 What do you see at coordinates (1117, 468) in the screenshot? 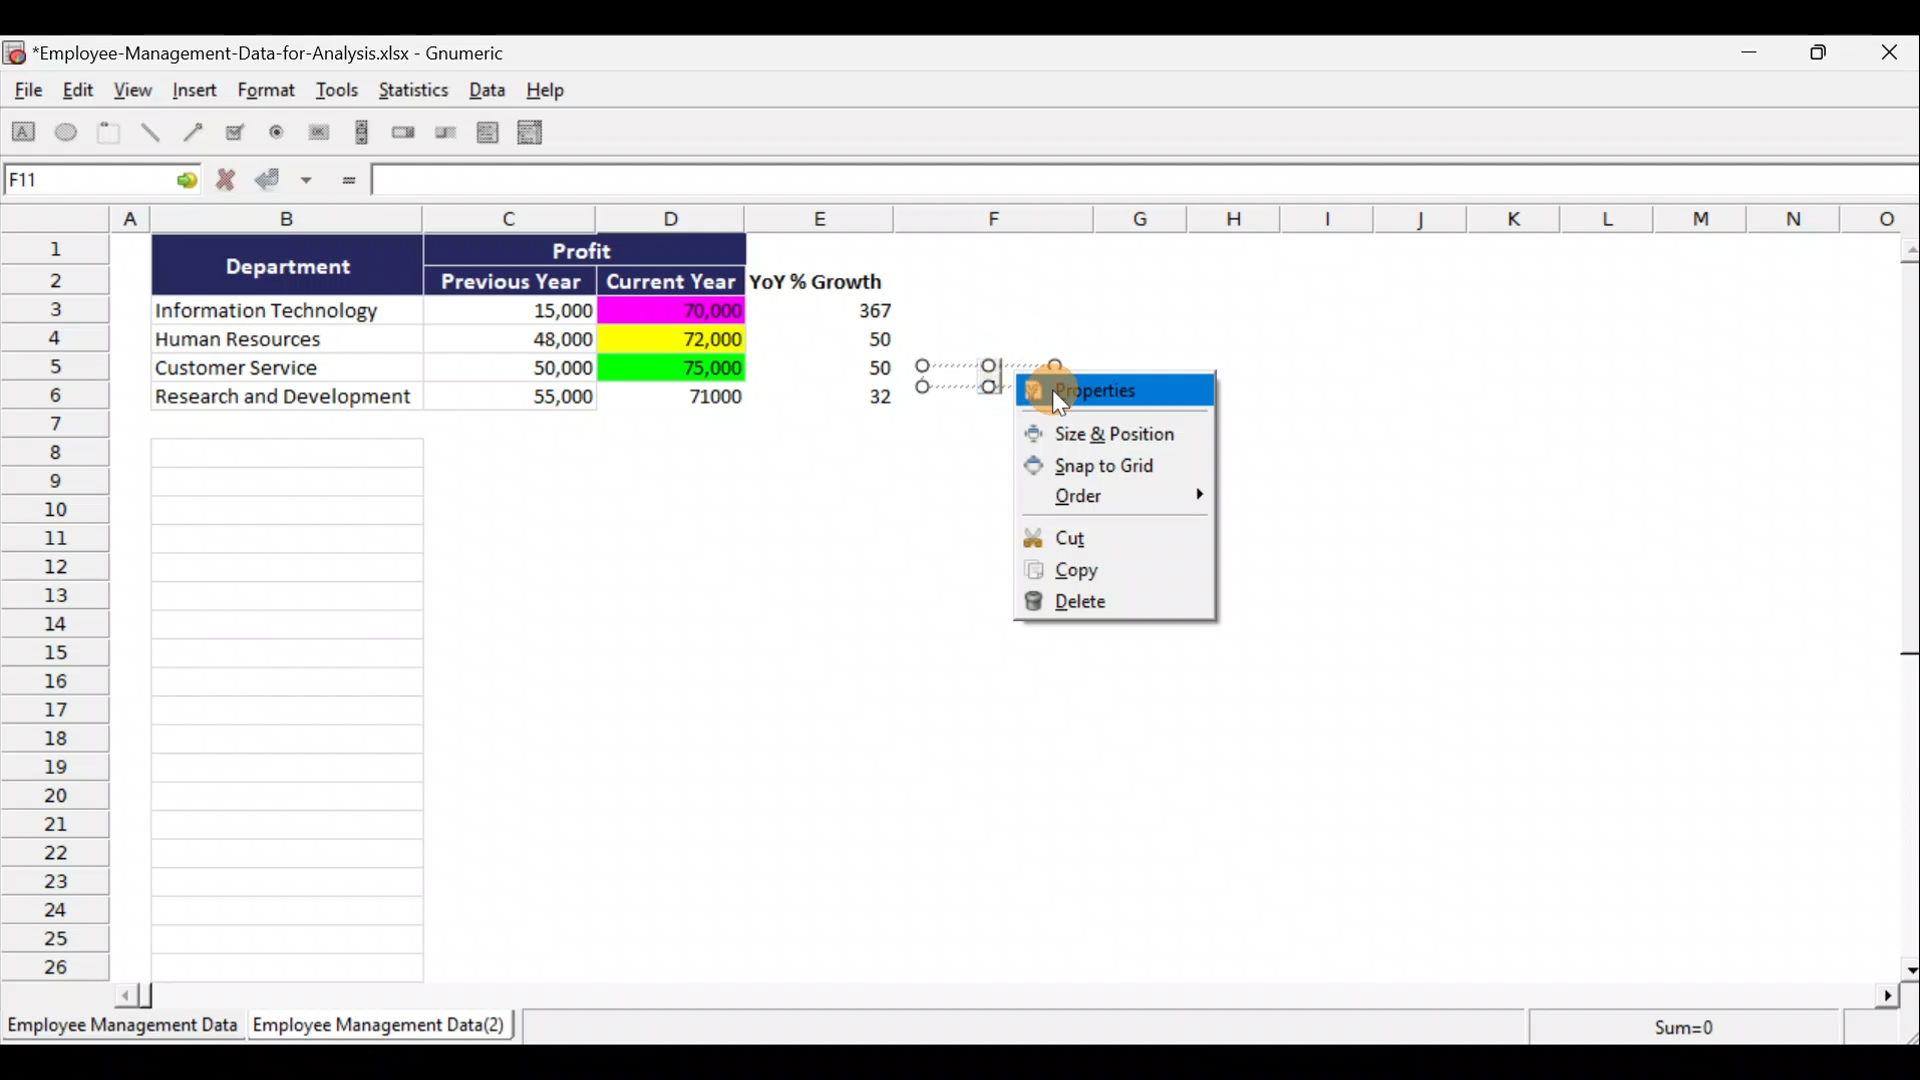
I see `Snap to grid` at bounding box center [1117, 468].